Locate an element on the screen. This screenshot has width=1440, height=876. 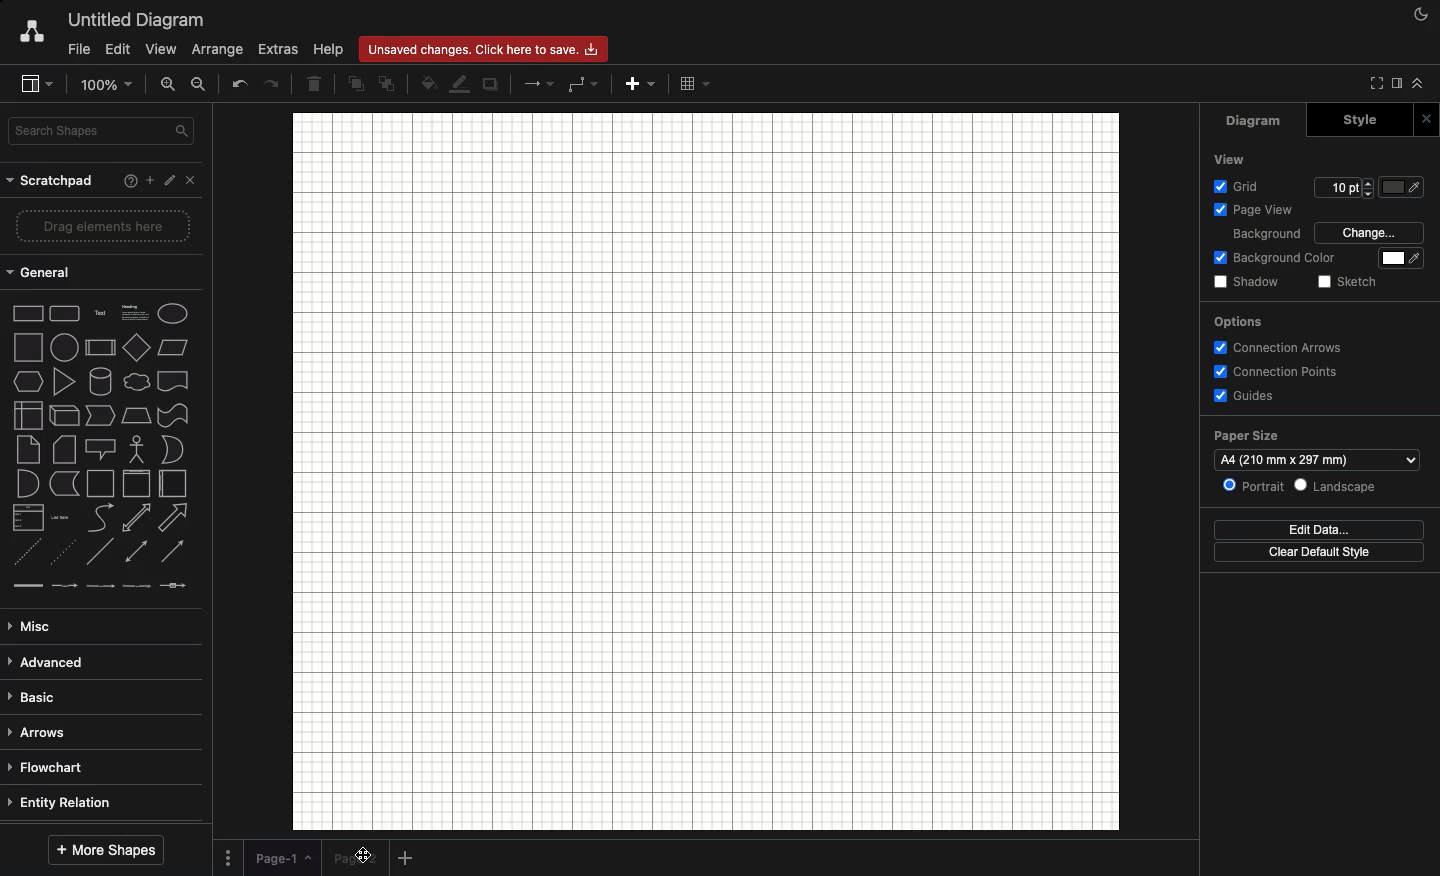
Entity relation is located at coordinates (62, 805).